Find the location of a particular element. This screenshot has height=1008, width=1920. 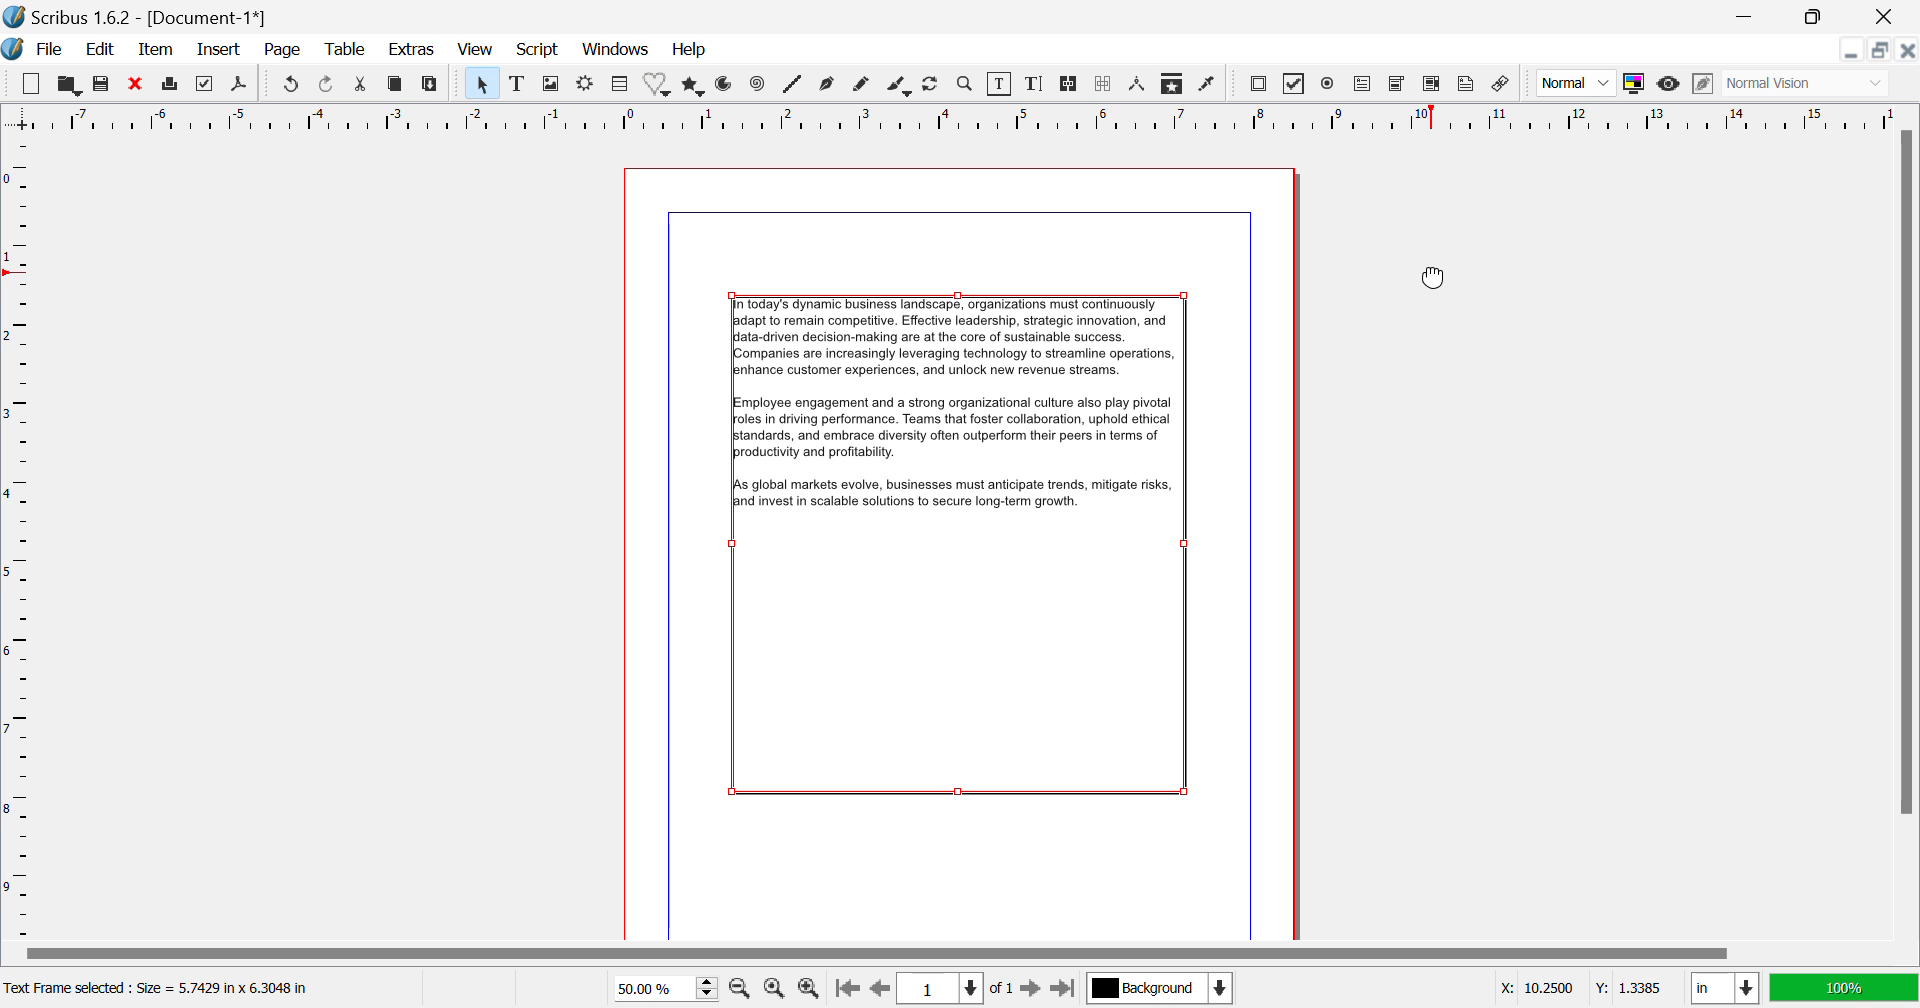

Script is located at coordinates (536, 51).